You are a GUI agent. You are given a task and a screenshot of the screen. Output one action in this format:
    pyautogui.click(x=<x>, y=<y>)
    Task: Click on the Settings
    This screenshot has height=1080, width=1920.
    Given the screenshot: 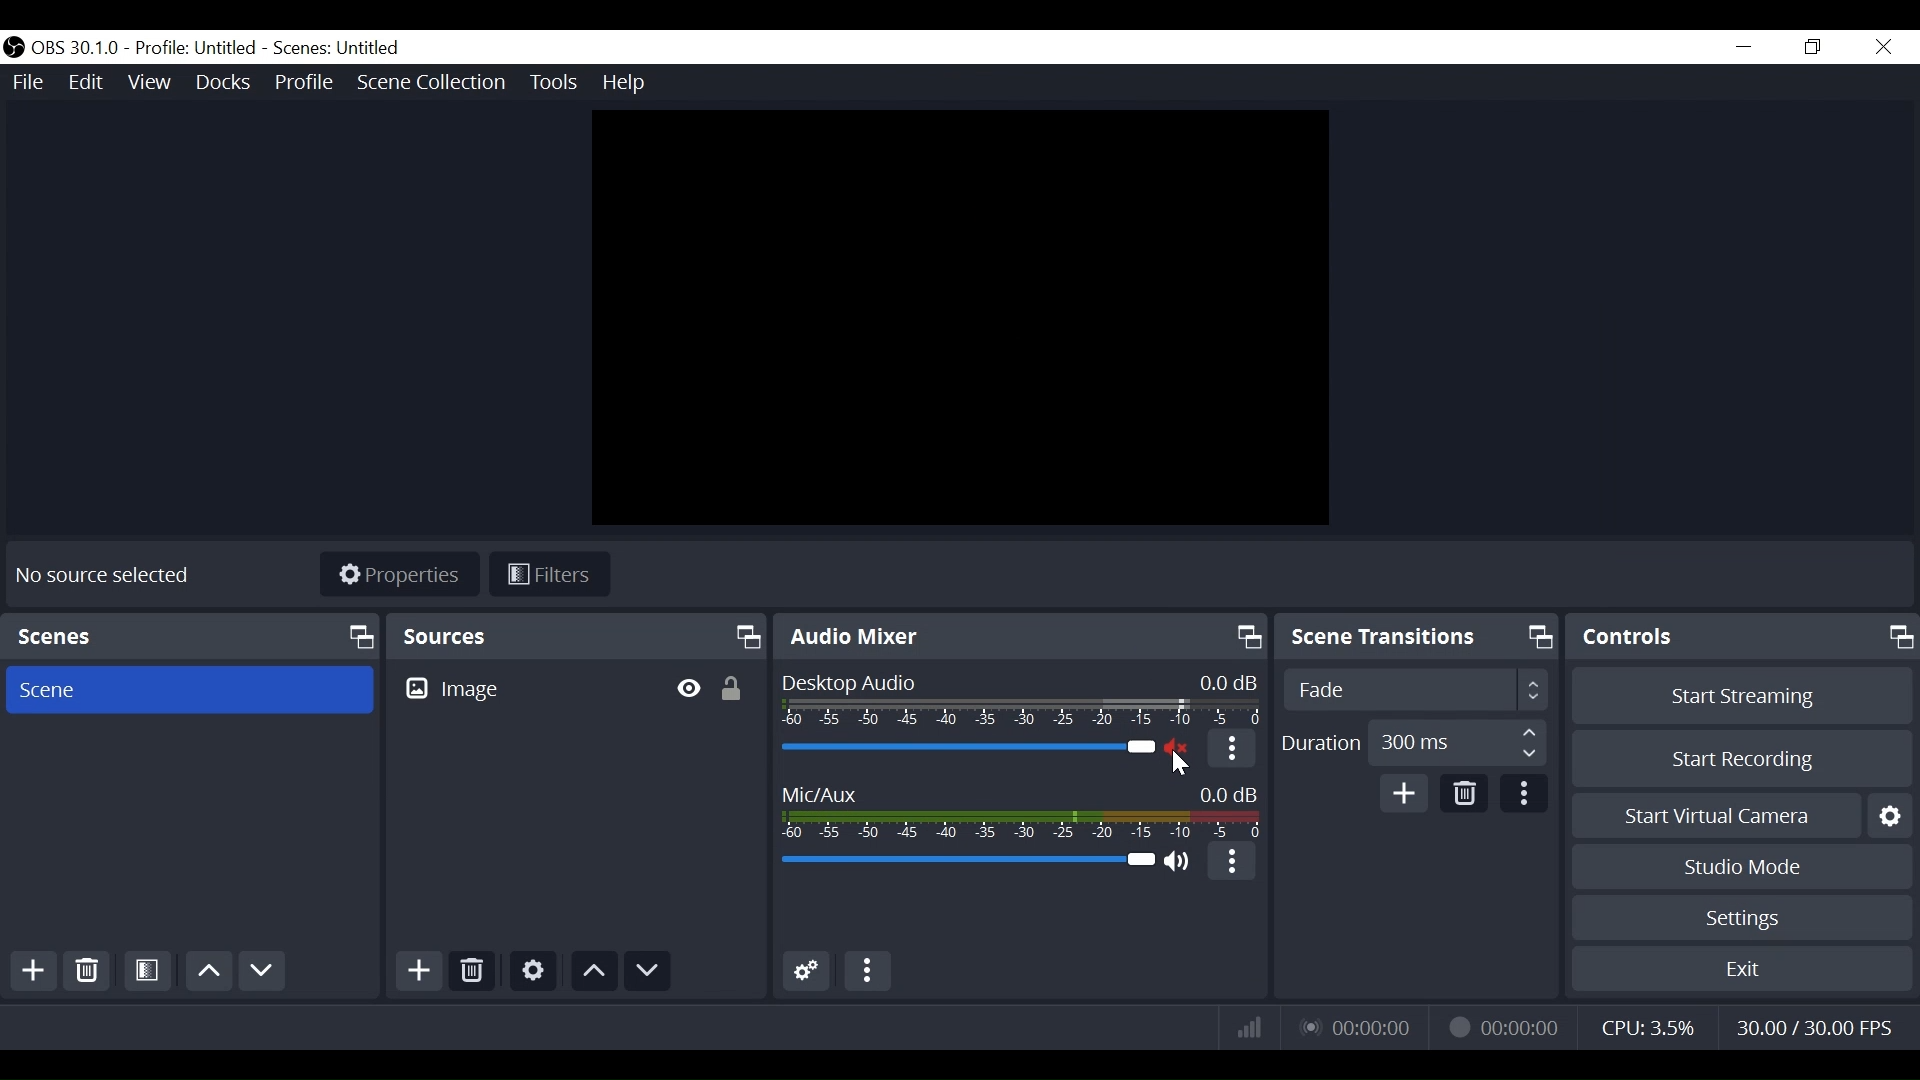 What is the action you would take?
    pyautogui.click(x=1887, y=816)
    